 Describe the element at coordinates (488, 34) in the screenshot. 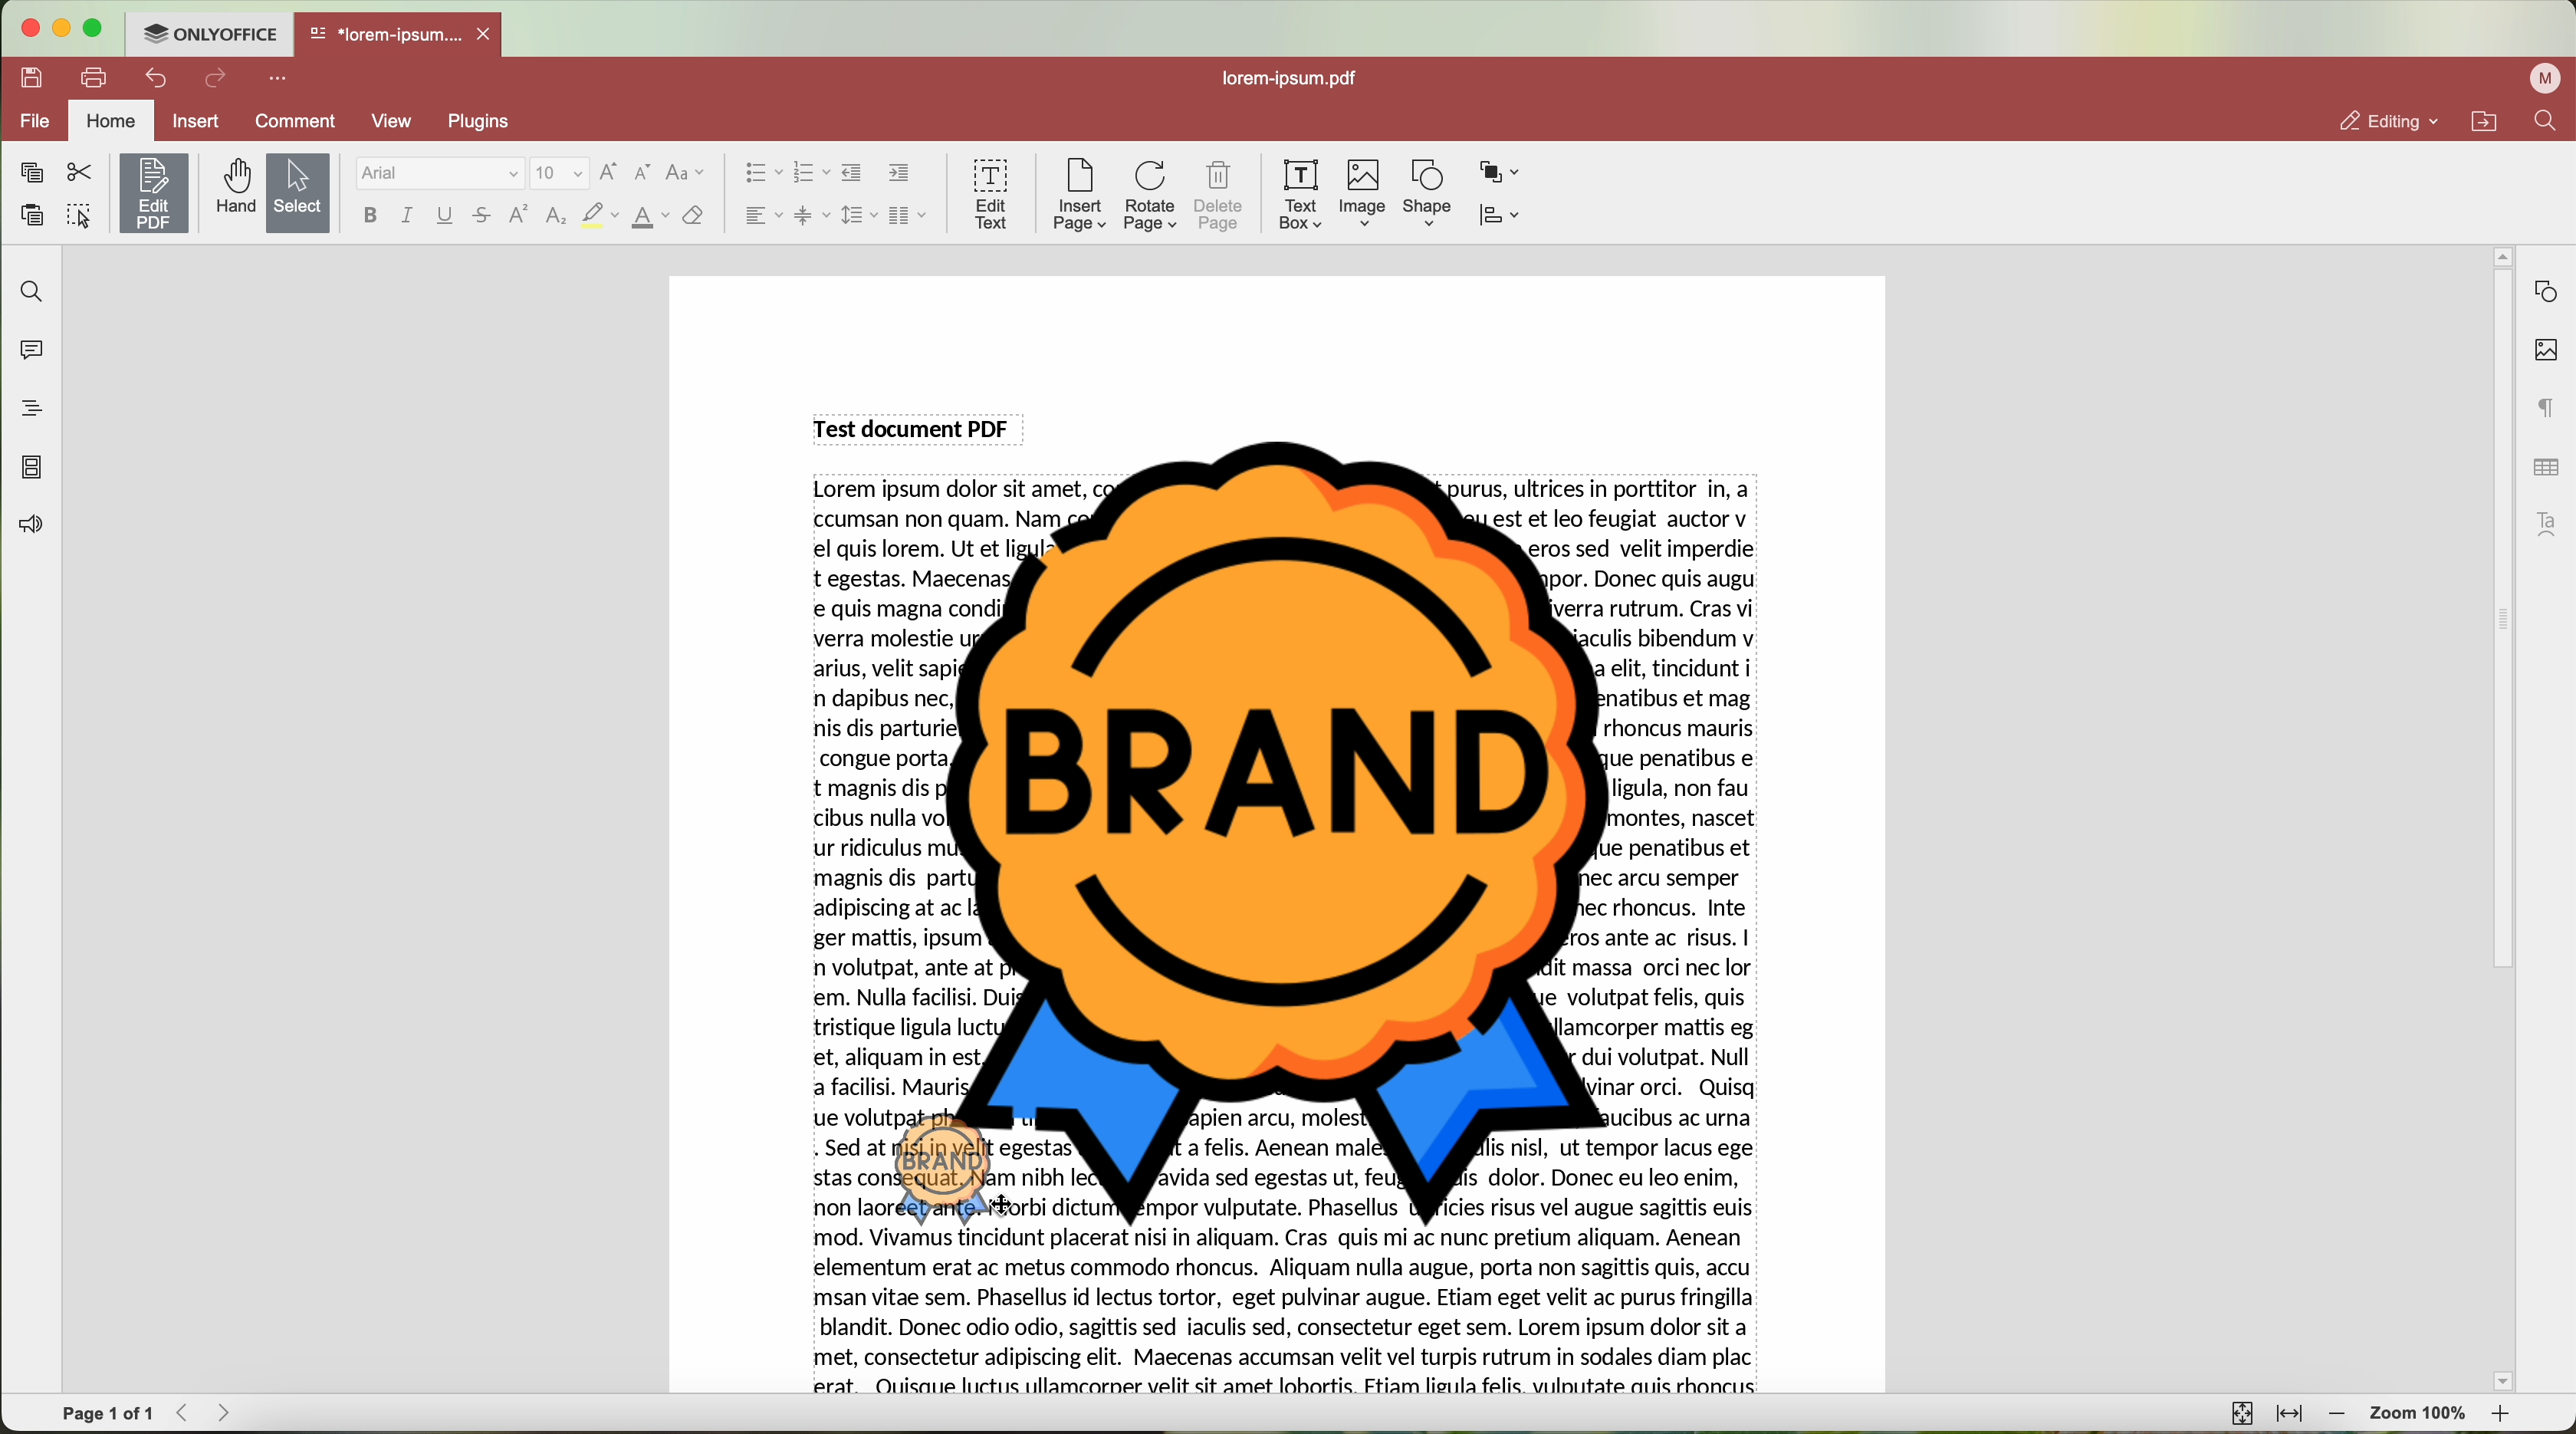

I see `close` at that location.